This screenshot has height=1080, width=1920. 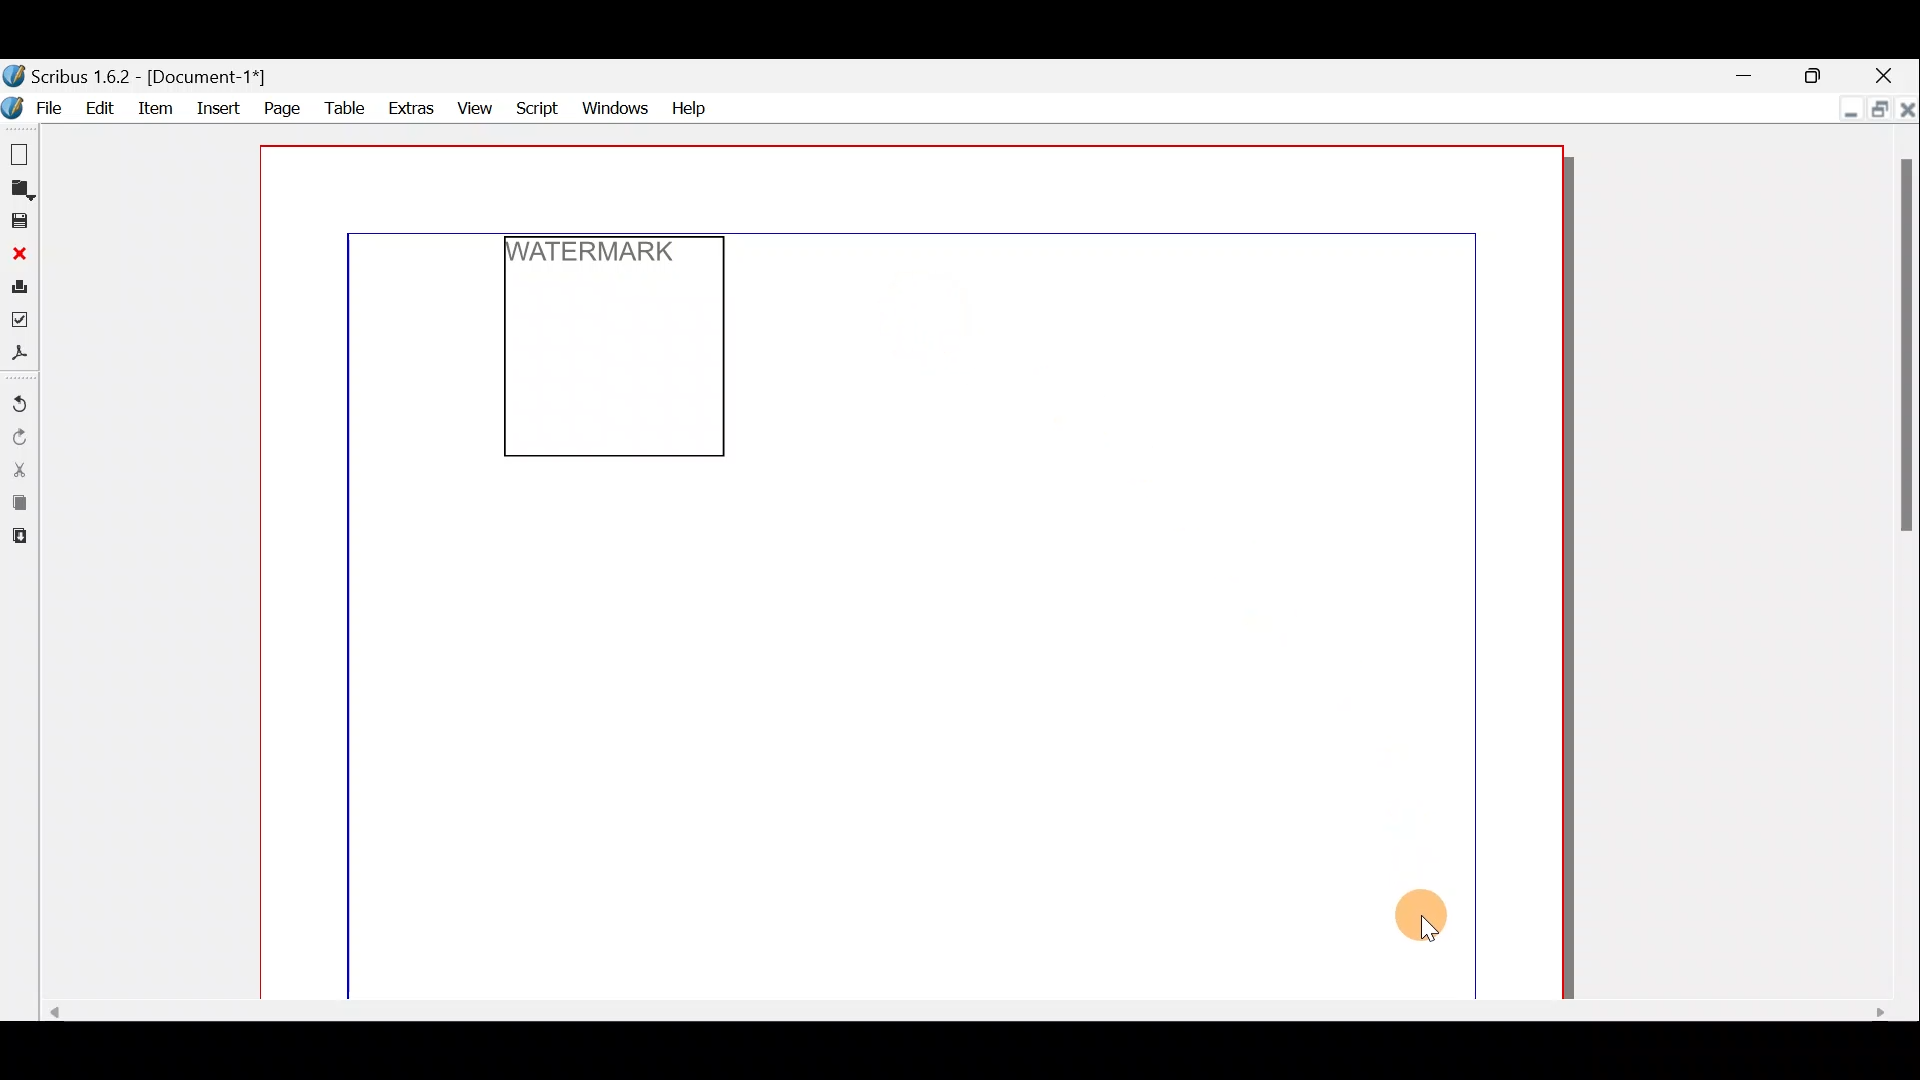 What do you see at coordinates (1907, 107) in the screenshot?
I see `Close` at bounding box center [1907, 107].